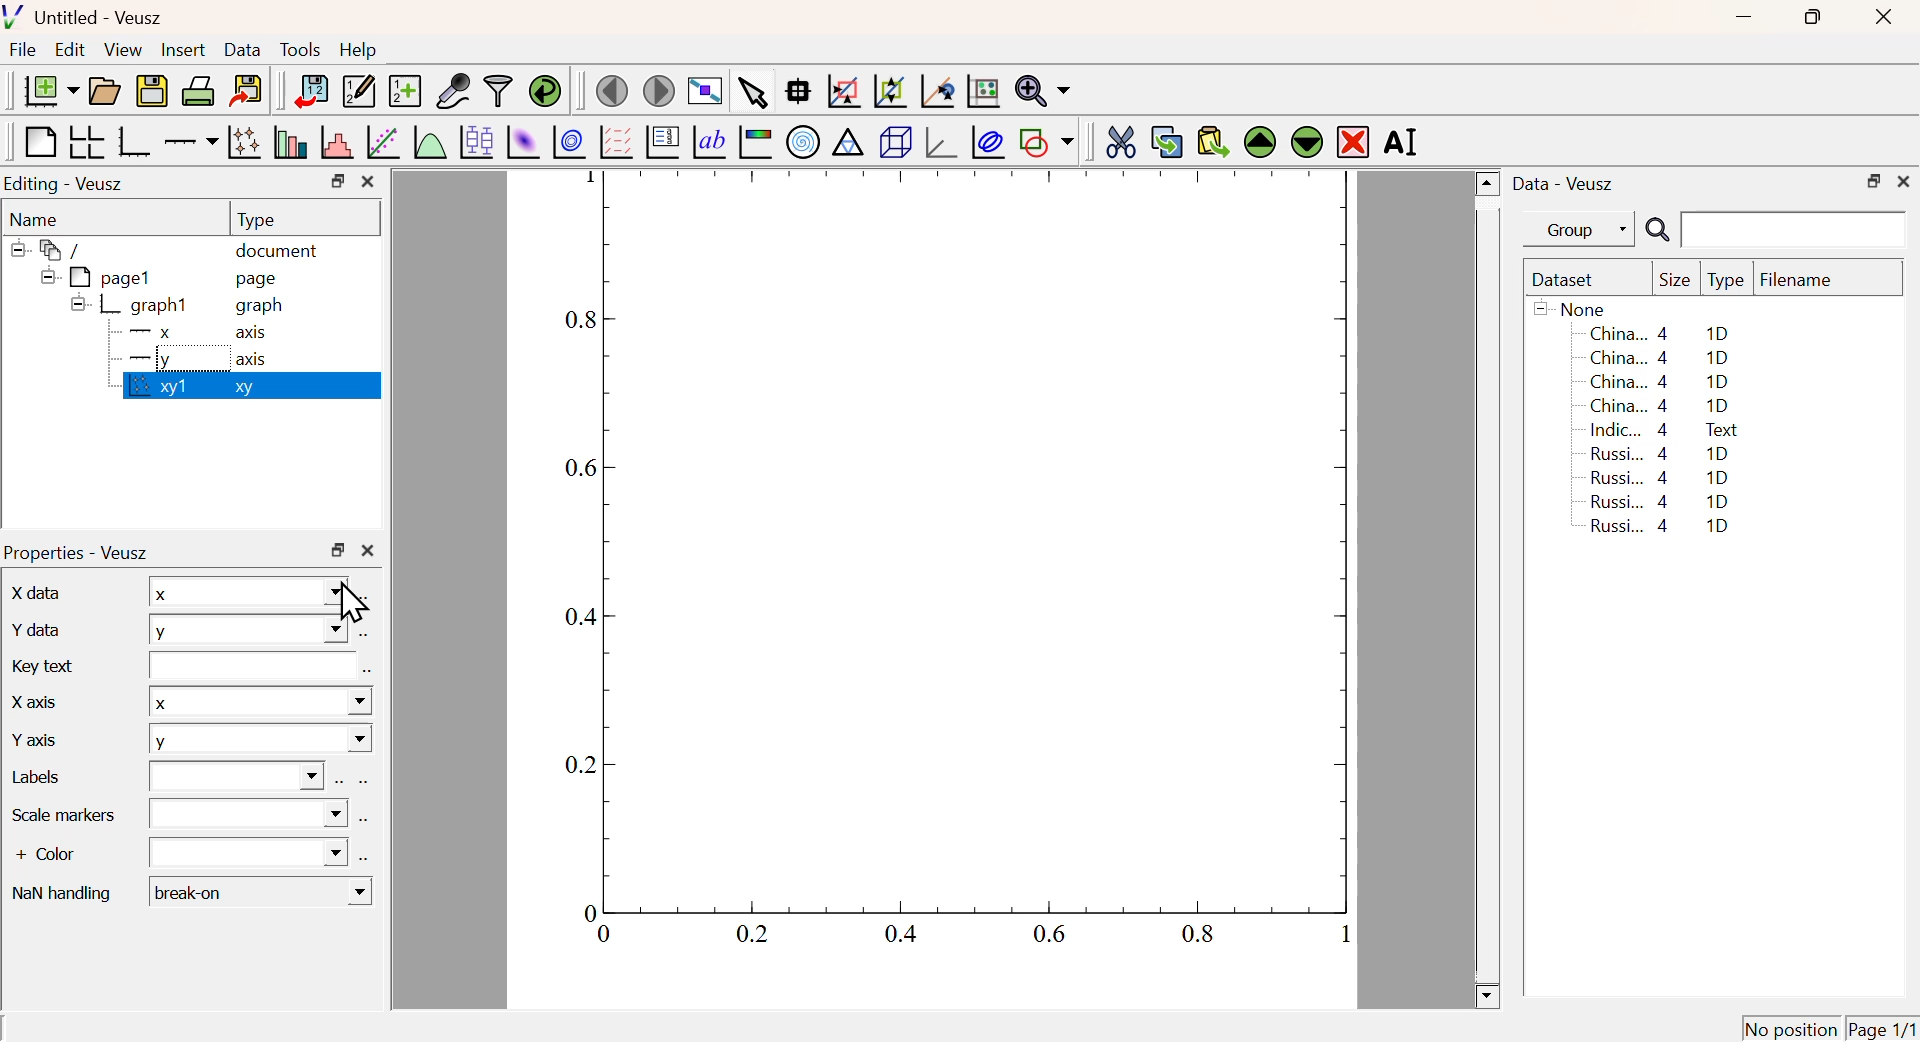 The width and height of the screenshot is (1920, 1042). What do you see at coordinates (1488, 591) in the screenshot?
I see `Scroll` at bounding box center [1488, 591].